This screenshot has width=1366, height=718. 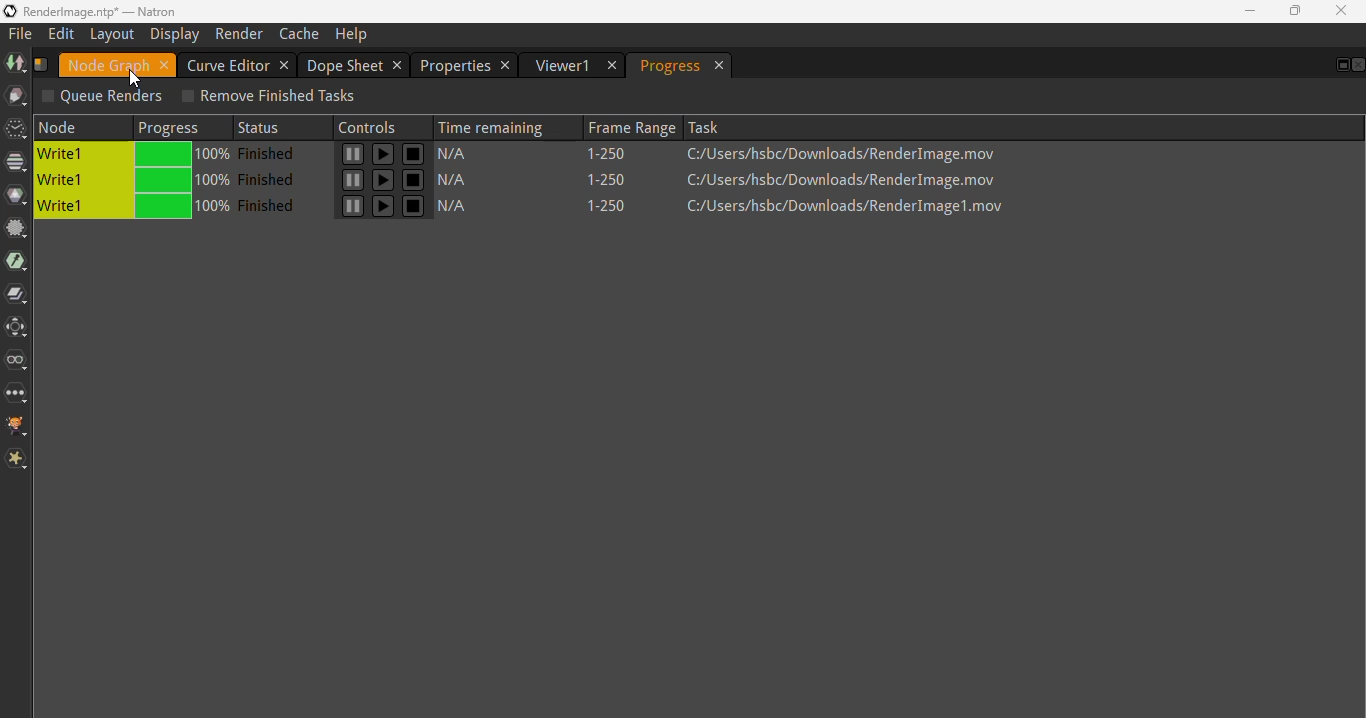 What do you see at coordinates (1341, 10) in the screenshot?
I see `close` at bounding box center [1341, 10].